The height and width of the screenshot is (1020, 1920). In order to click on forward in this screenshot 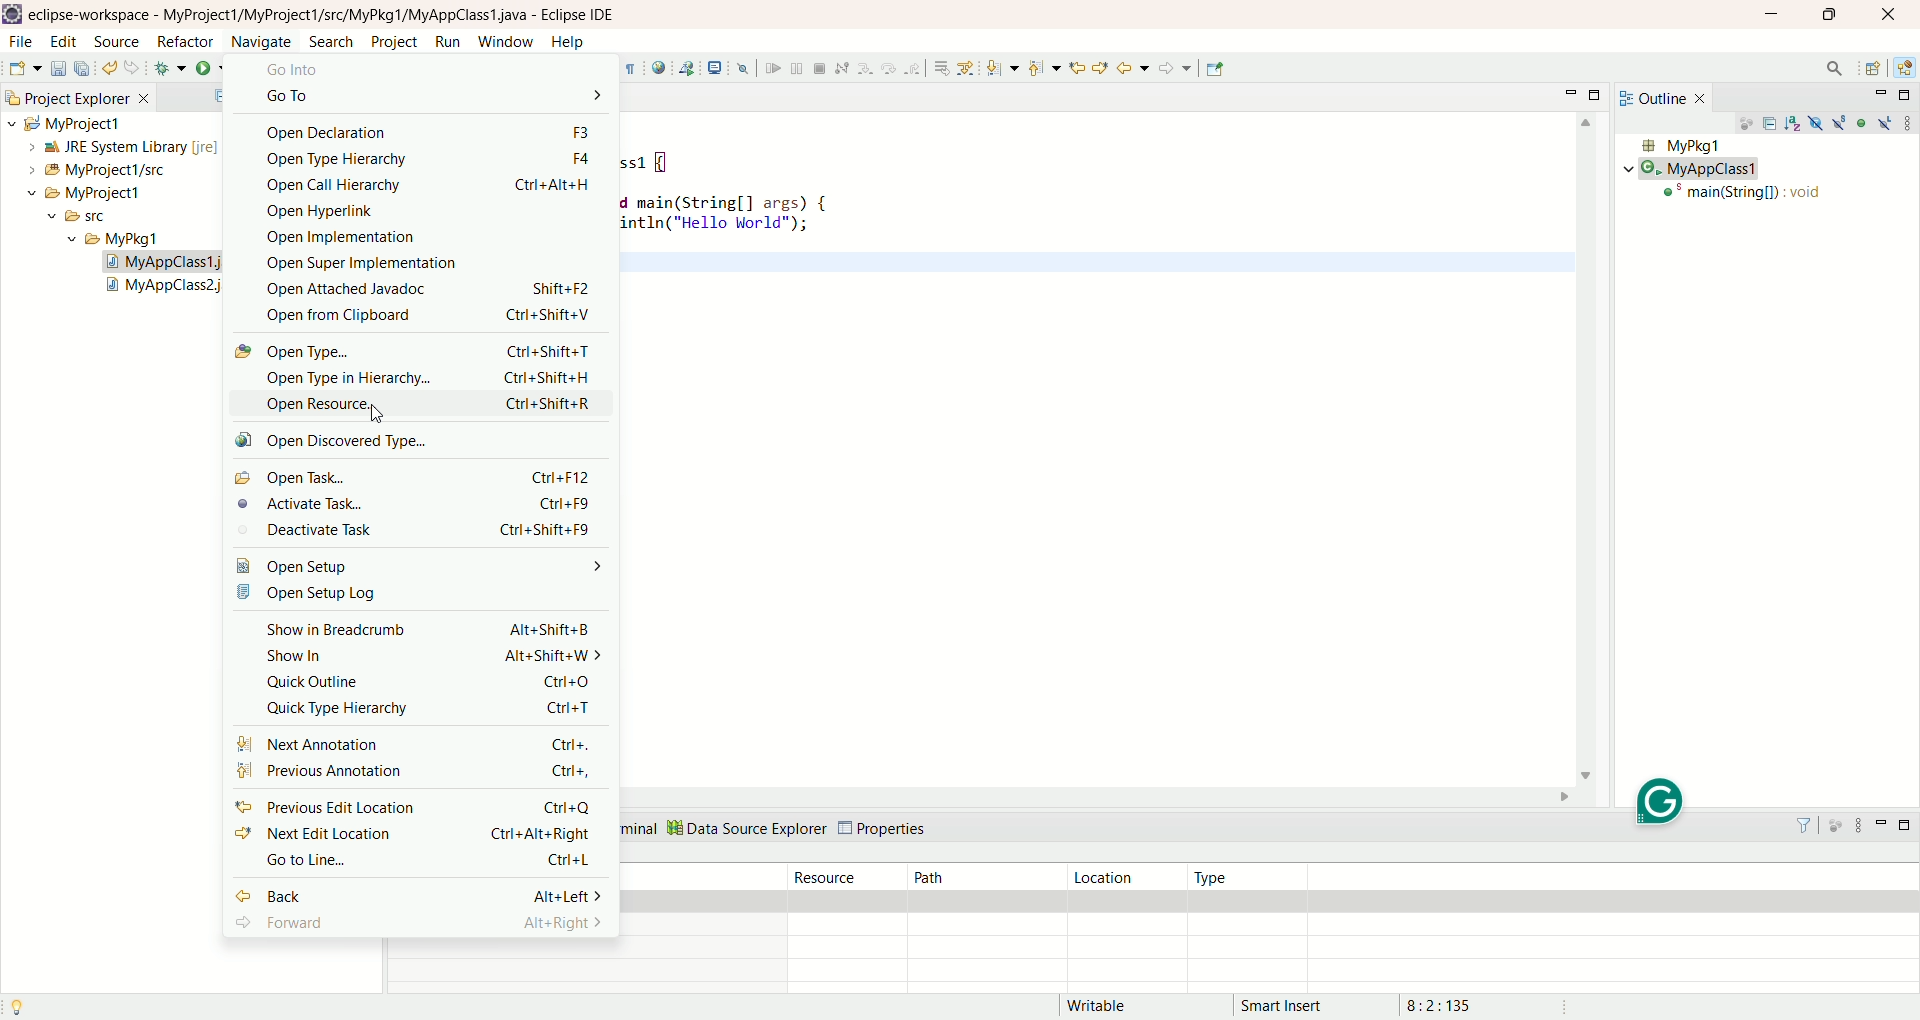, I will do `click(1175, 68)`.